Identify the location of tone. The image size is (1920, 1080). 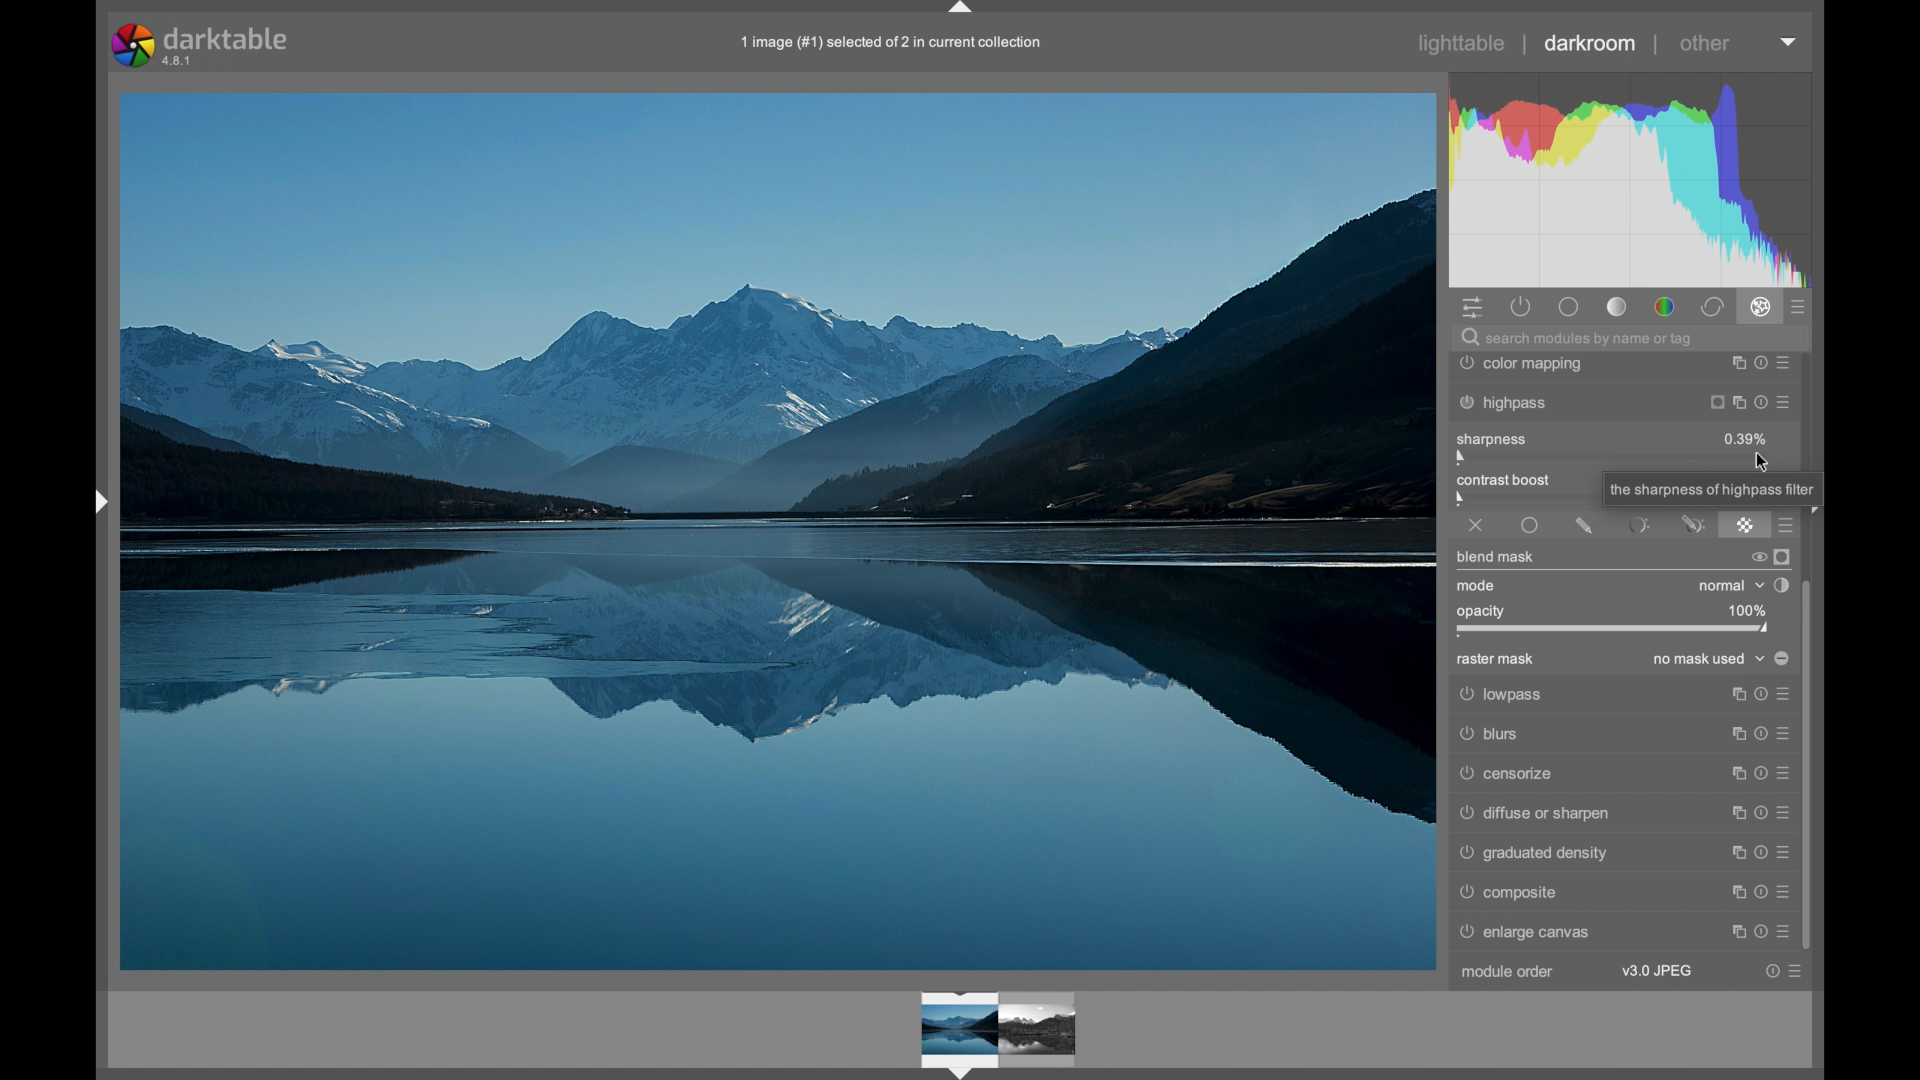
(1618, 307).